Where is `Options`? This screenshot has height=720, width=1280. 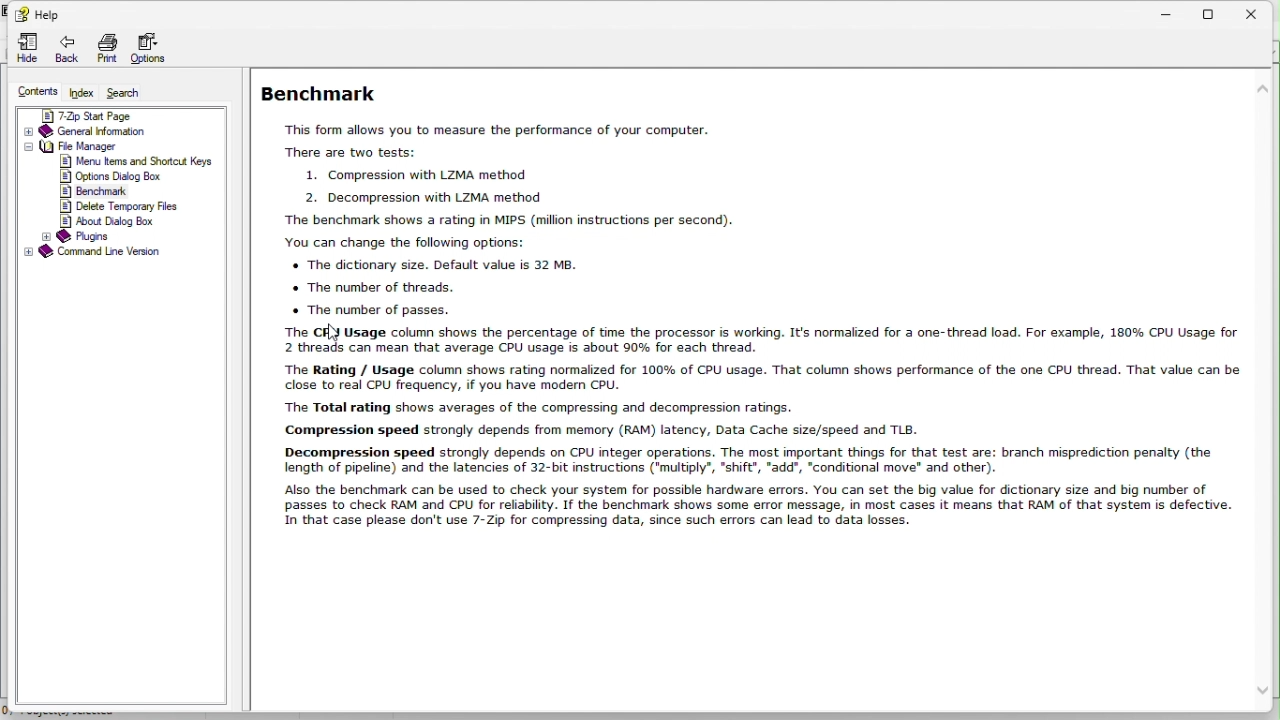
Options is located at coordinates (153, 45).